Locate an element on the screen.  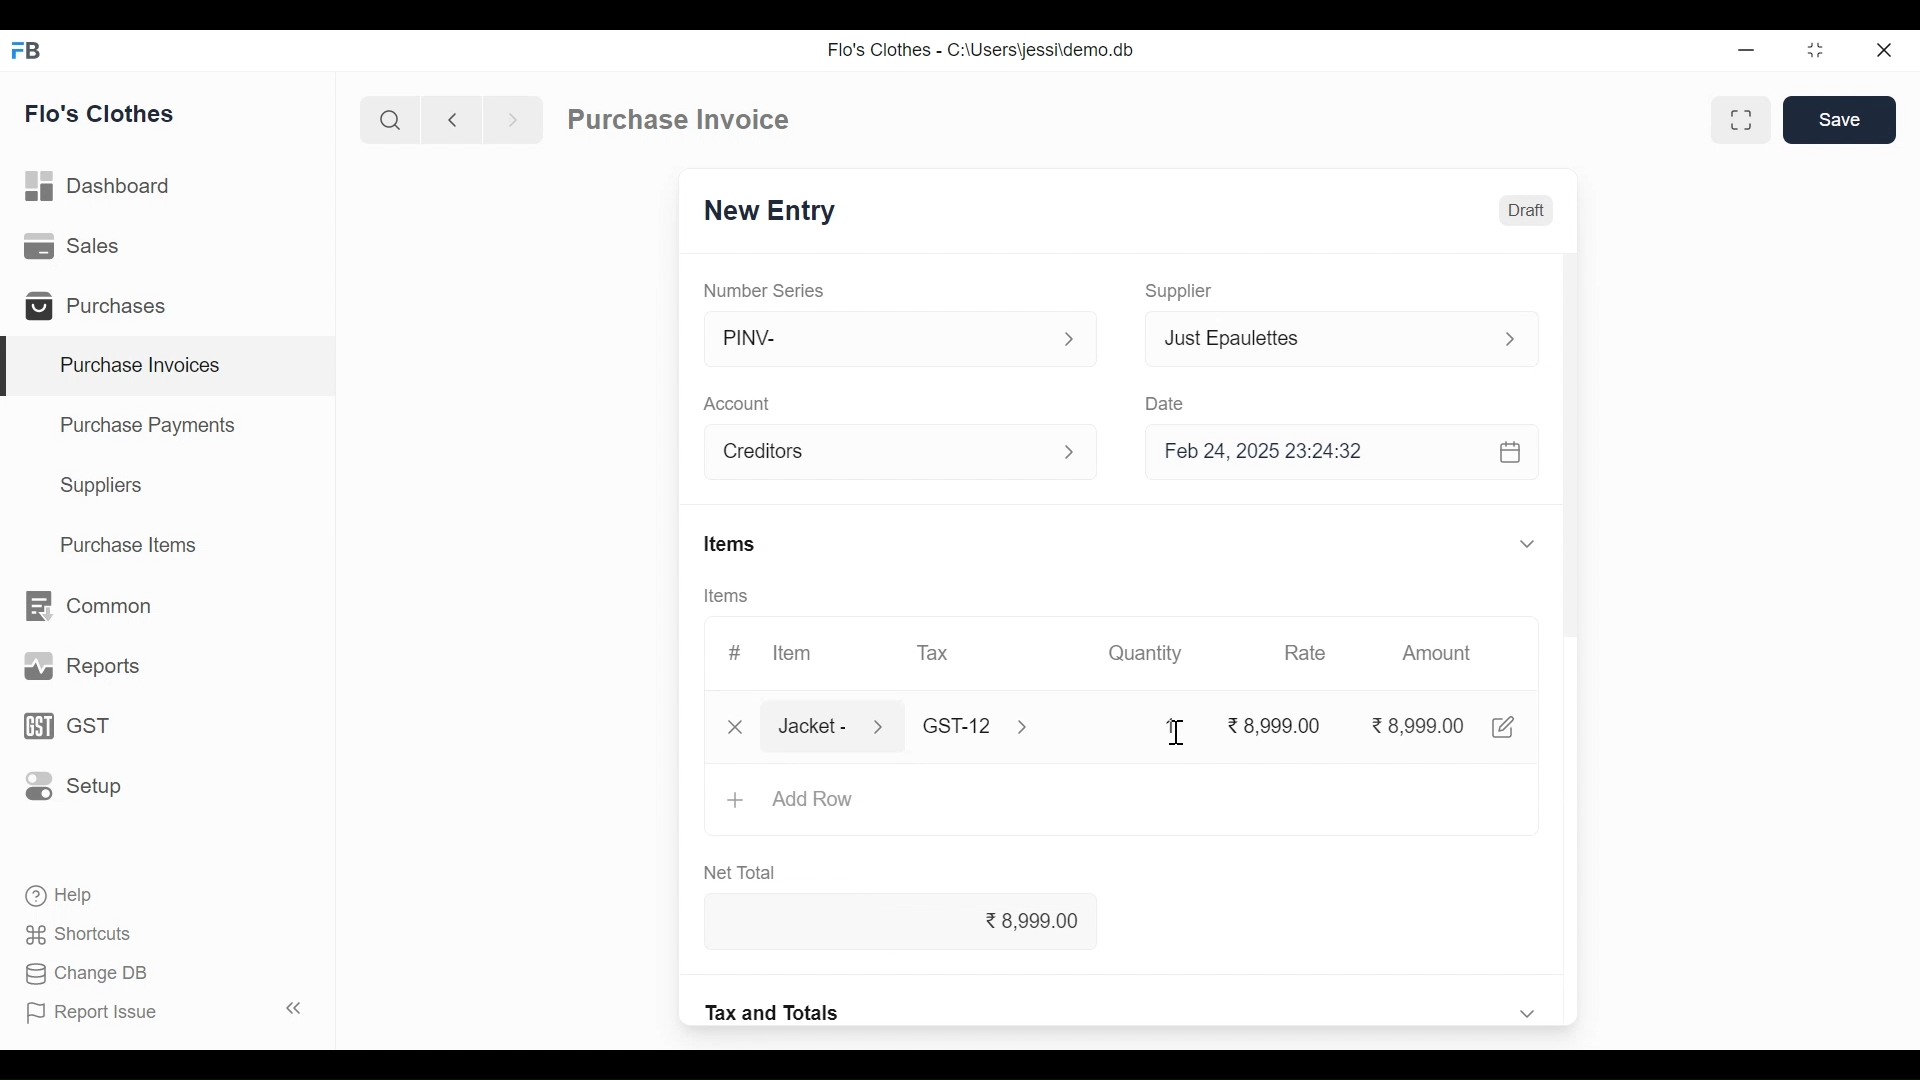
+ is located at coordinates (735, 802).